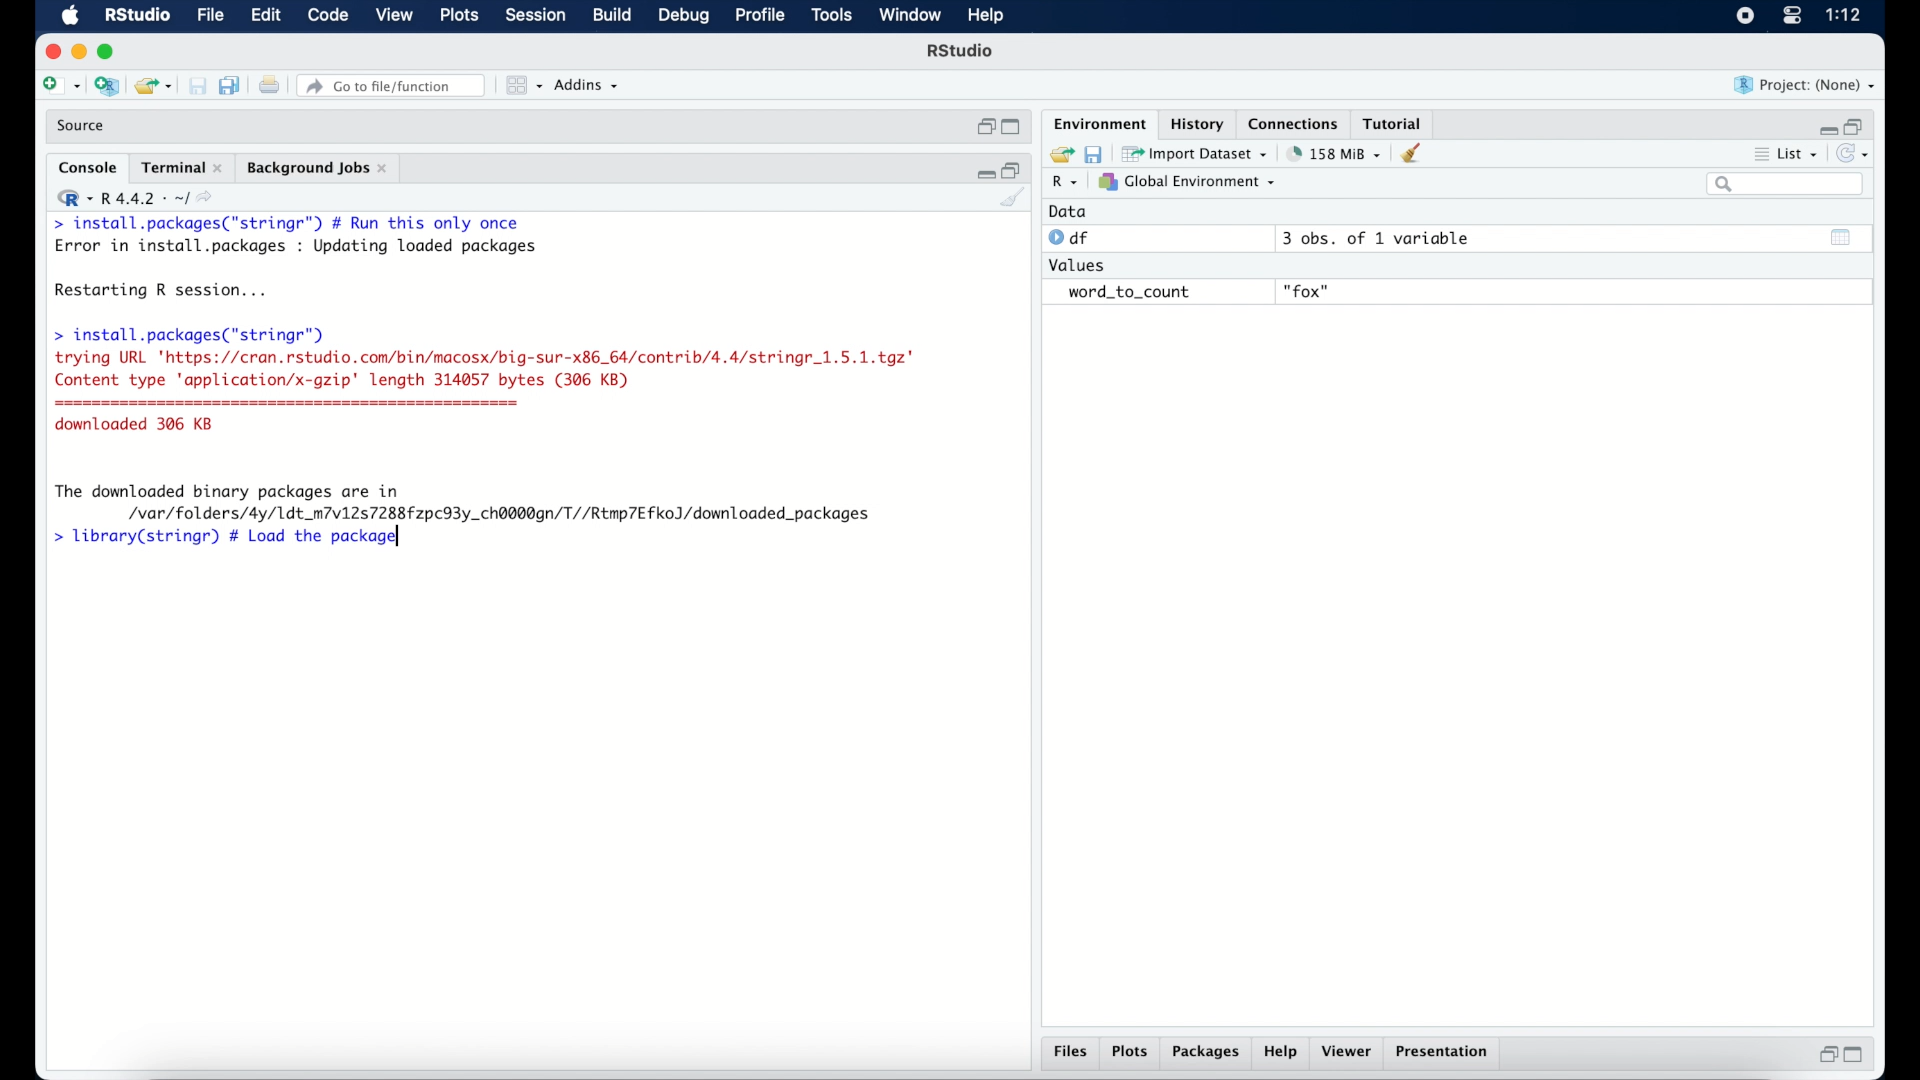  I want to click on terminal, so click(182, 168).